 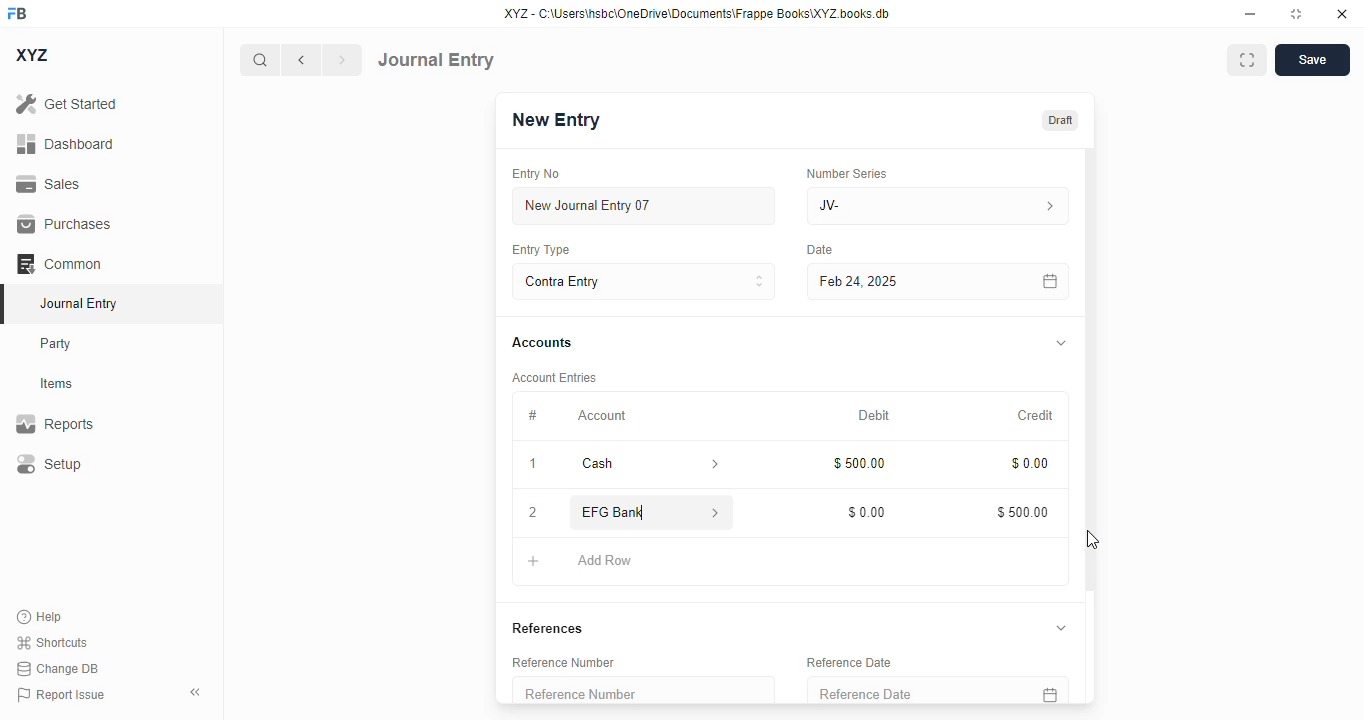 What do you see at coordinates (820, 250) in the screenshot?
I see `date` at bounding box center [820, 250].